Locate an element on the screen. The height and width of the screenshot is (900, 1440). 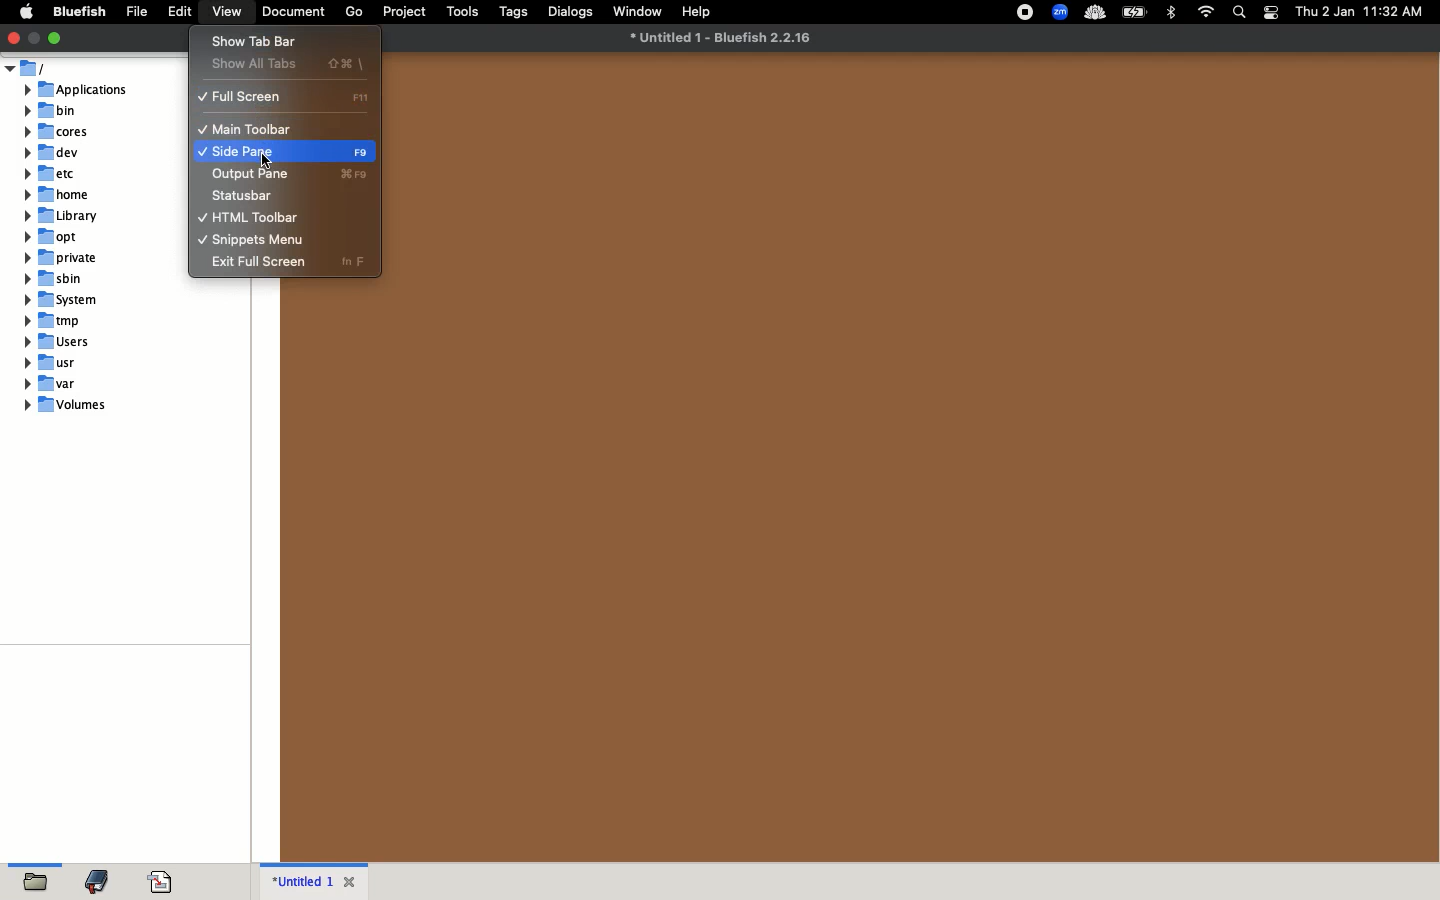
status bar is located at coordinates (243, 196).